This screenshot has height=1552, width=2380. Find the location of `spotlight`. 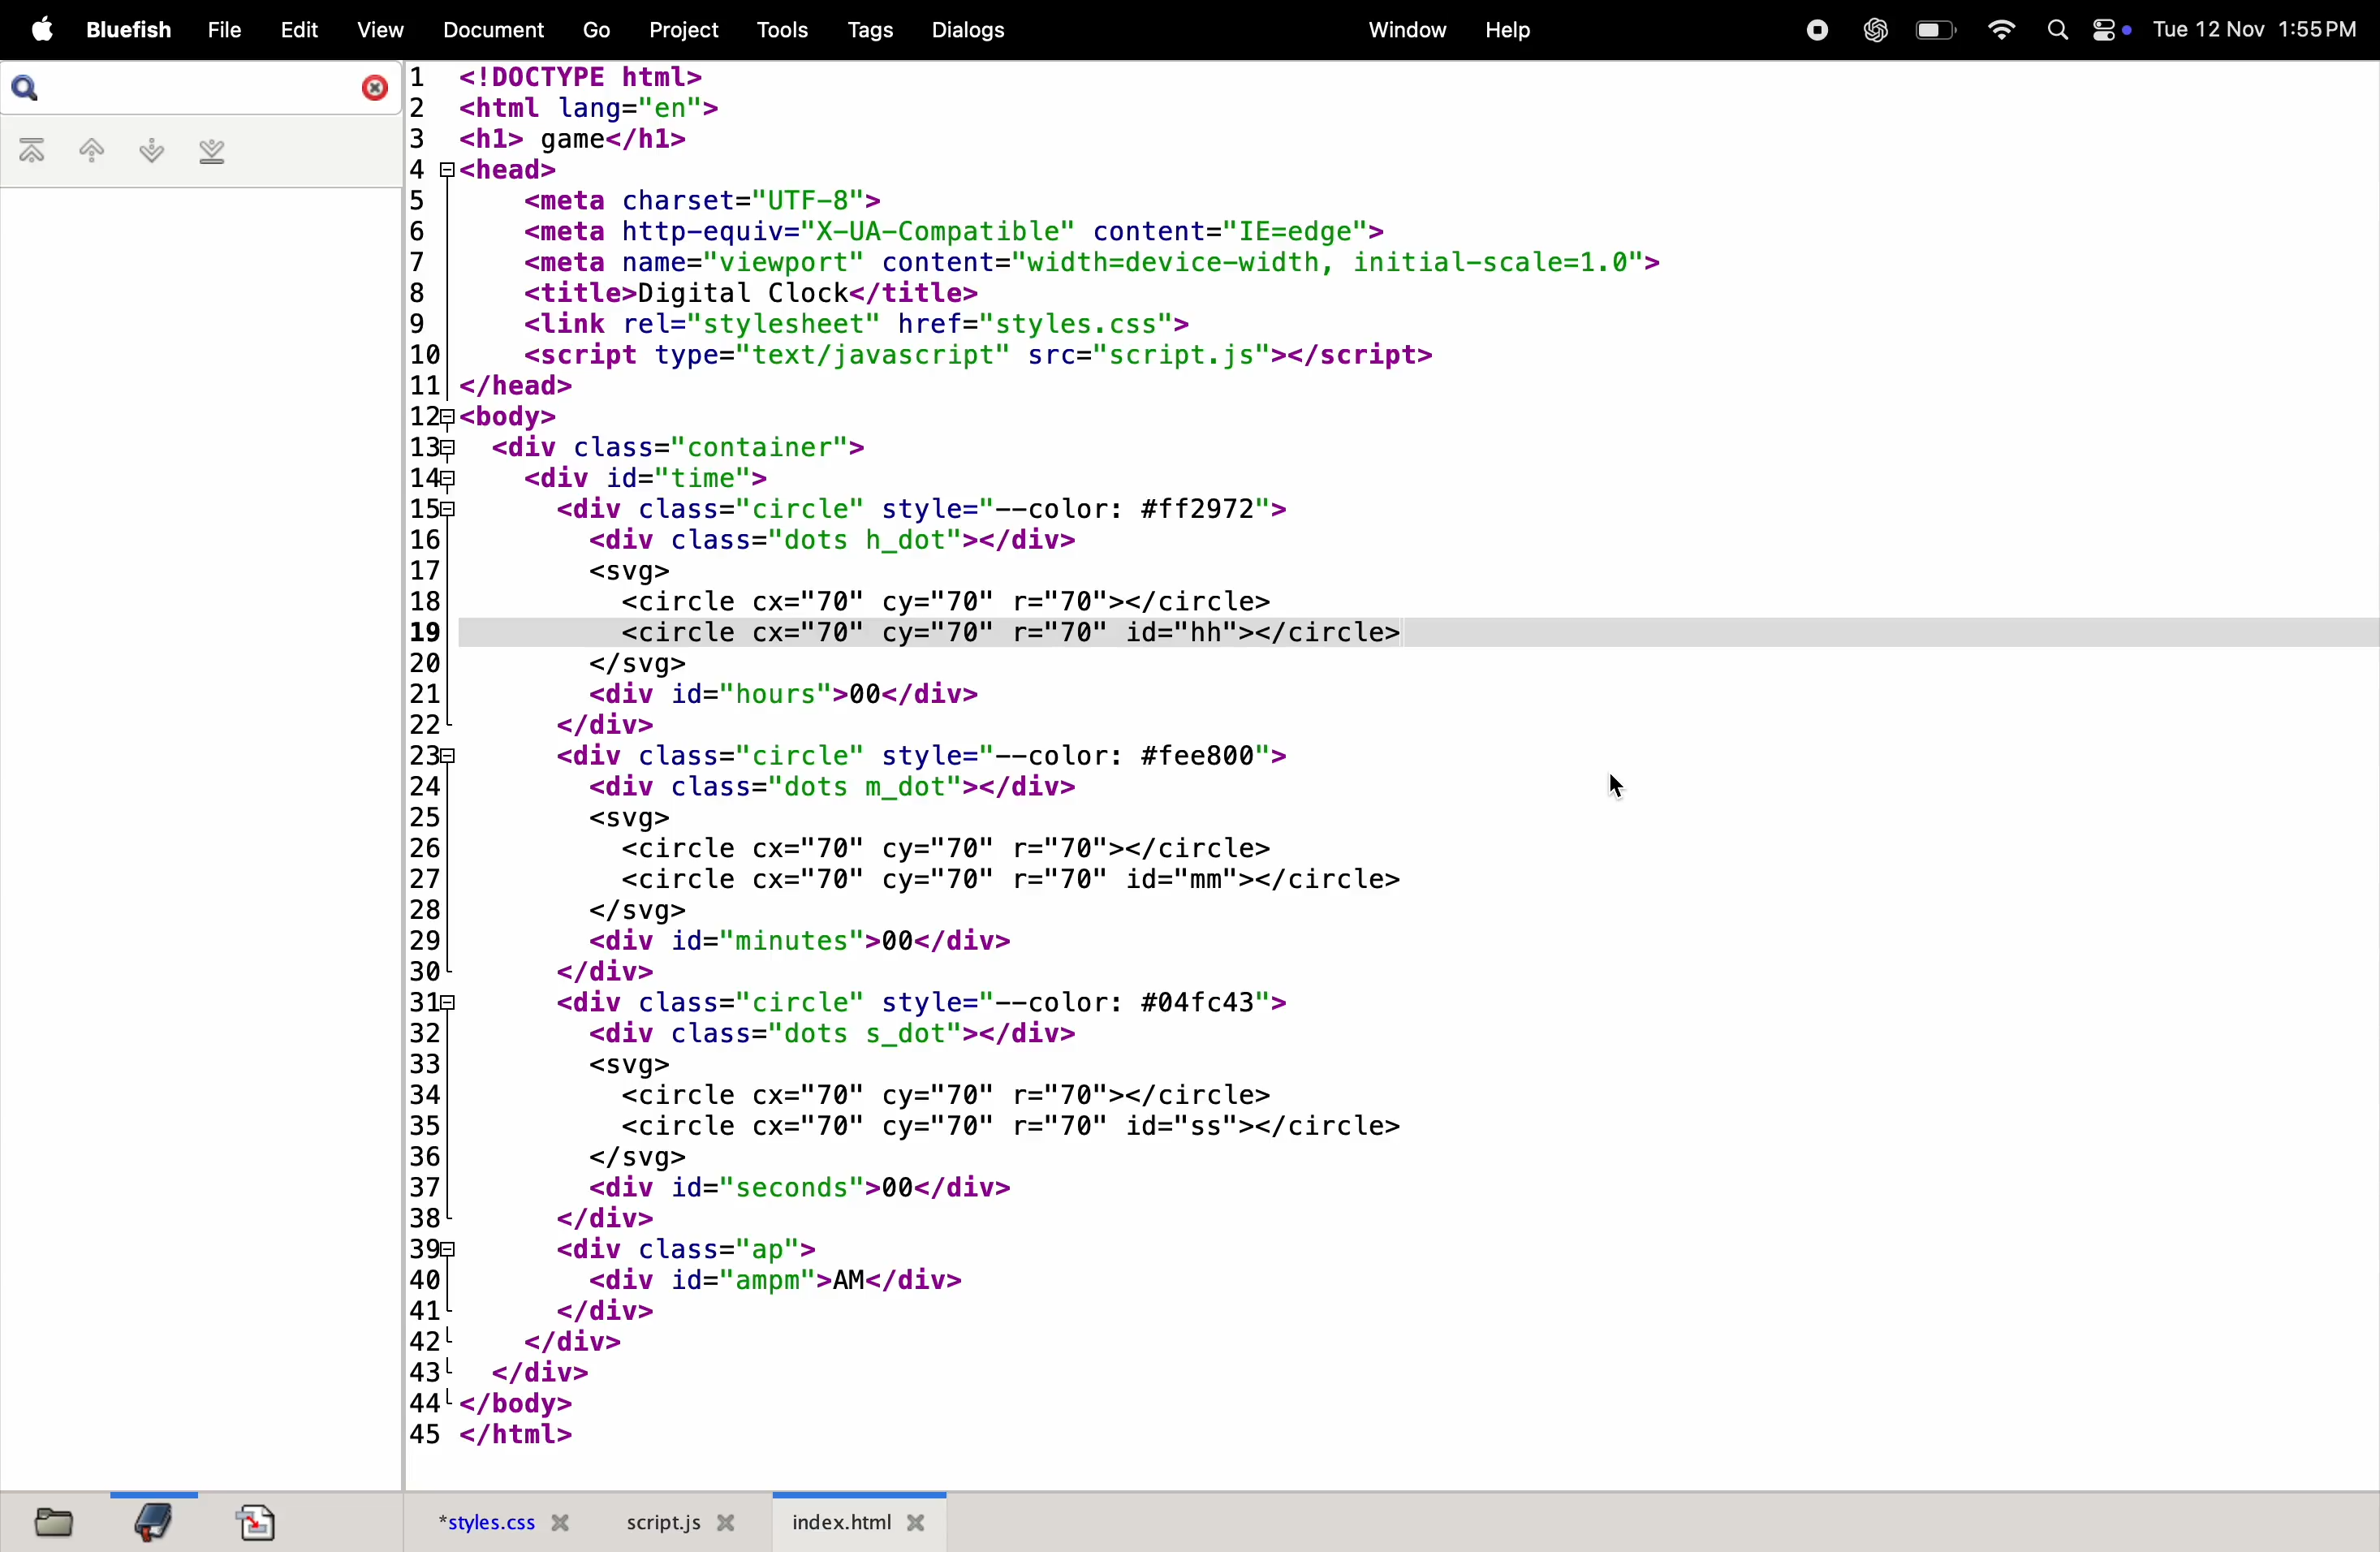

spotlight is located at coordinates (2053, 27).